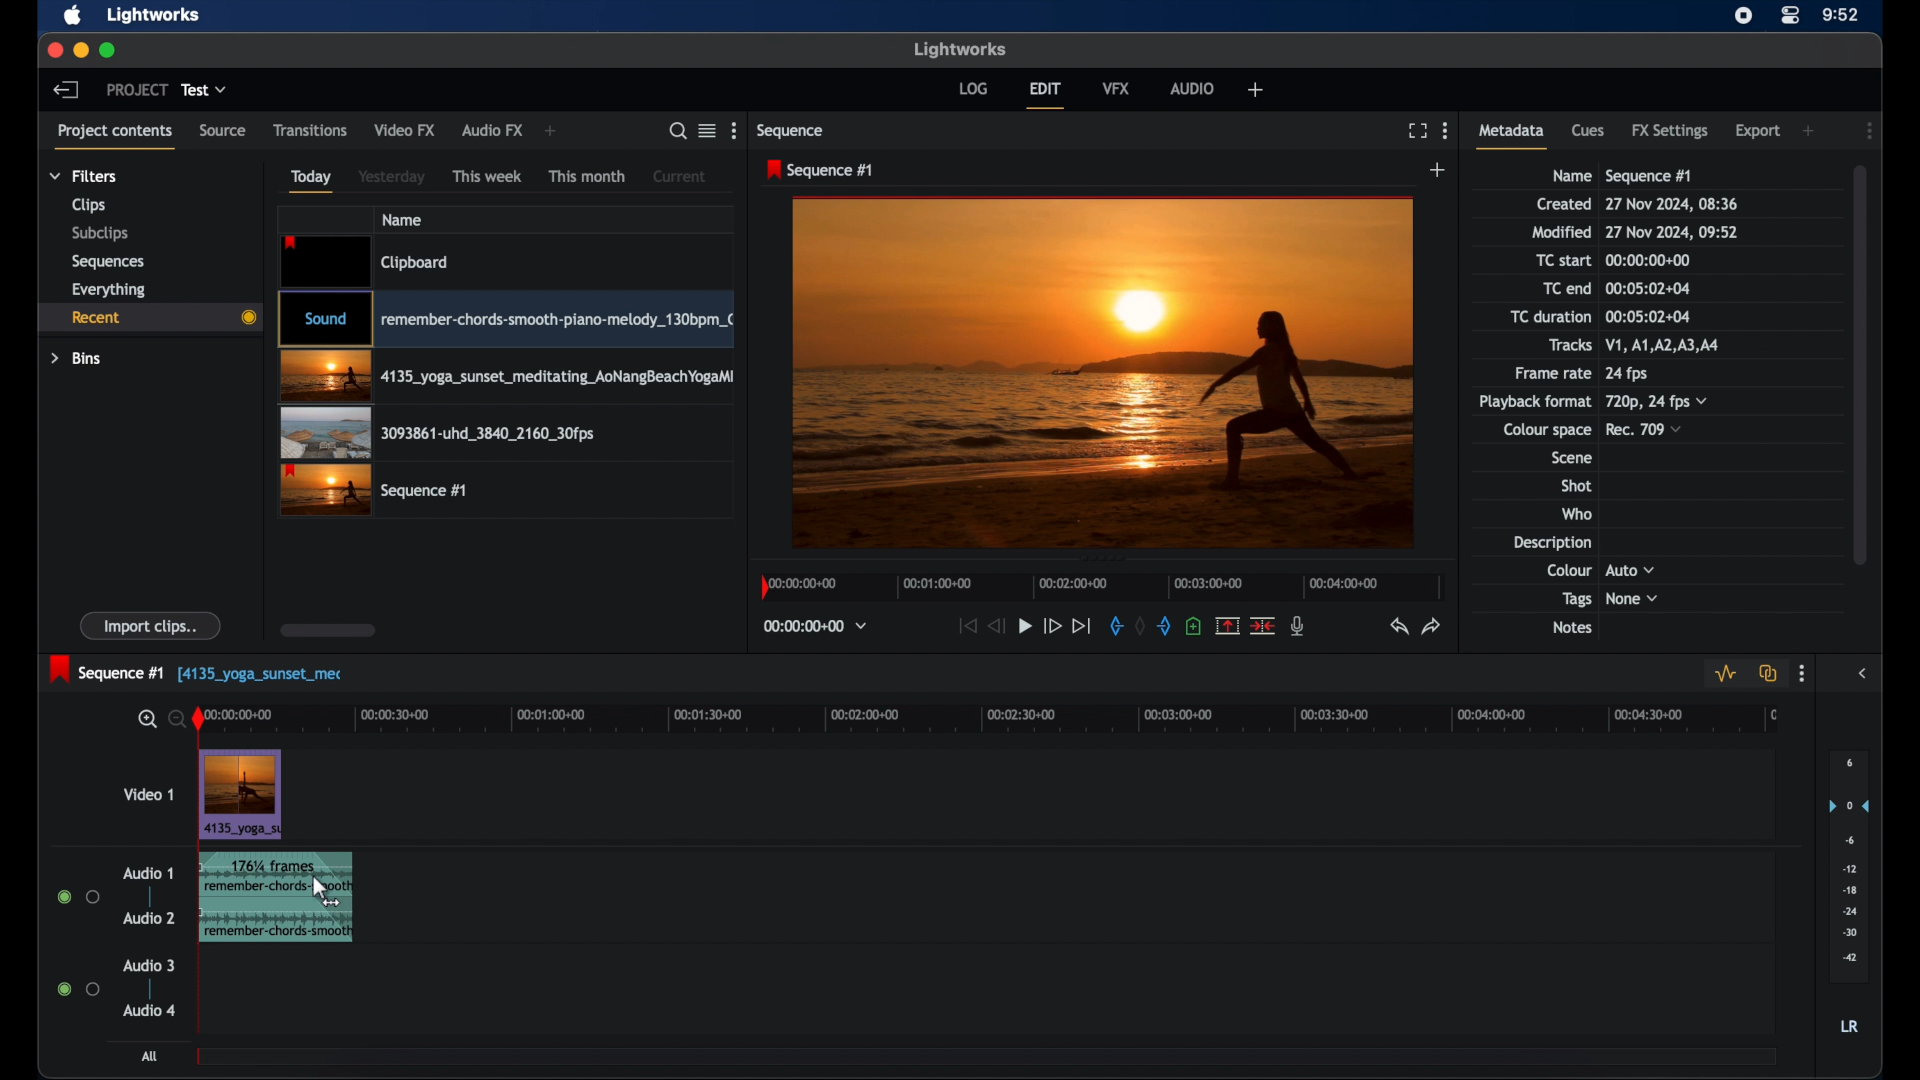 This screenshot has height=1080, width=1920. What do you see at coordinates (1048, 94) in the screenshot?
I see `edit` at bounding box center [1048, 94].